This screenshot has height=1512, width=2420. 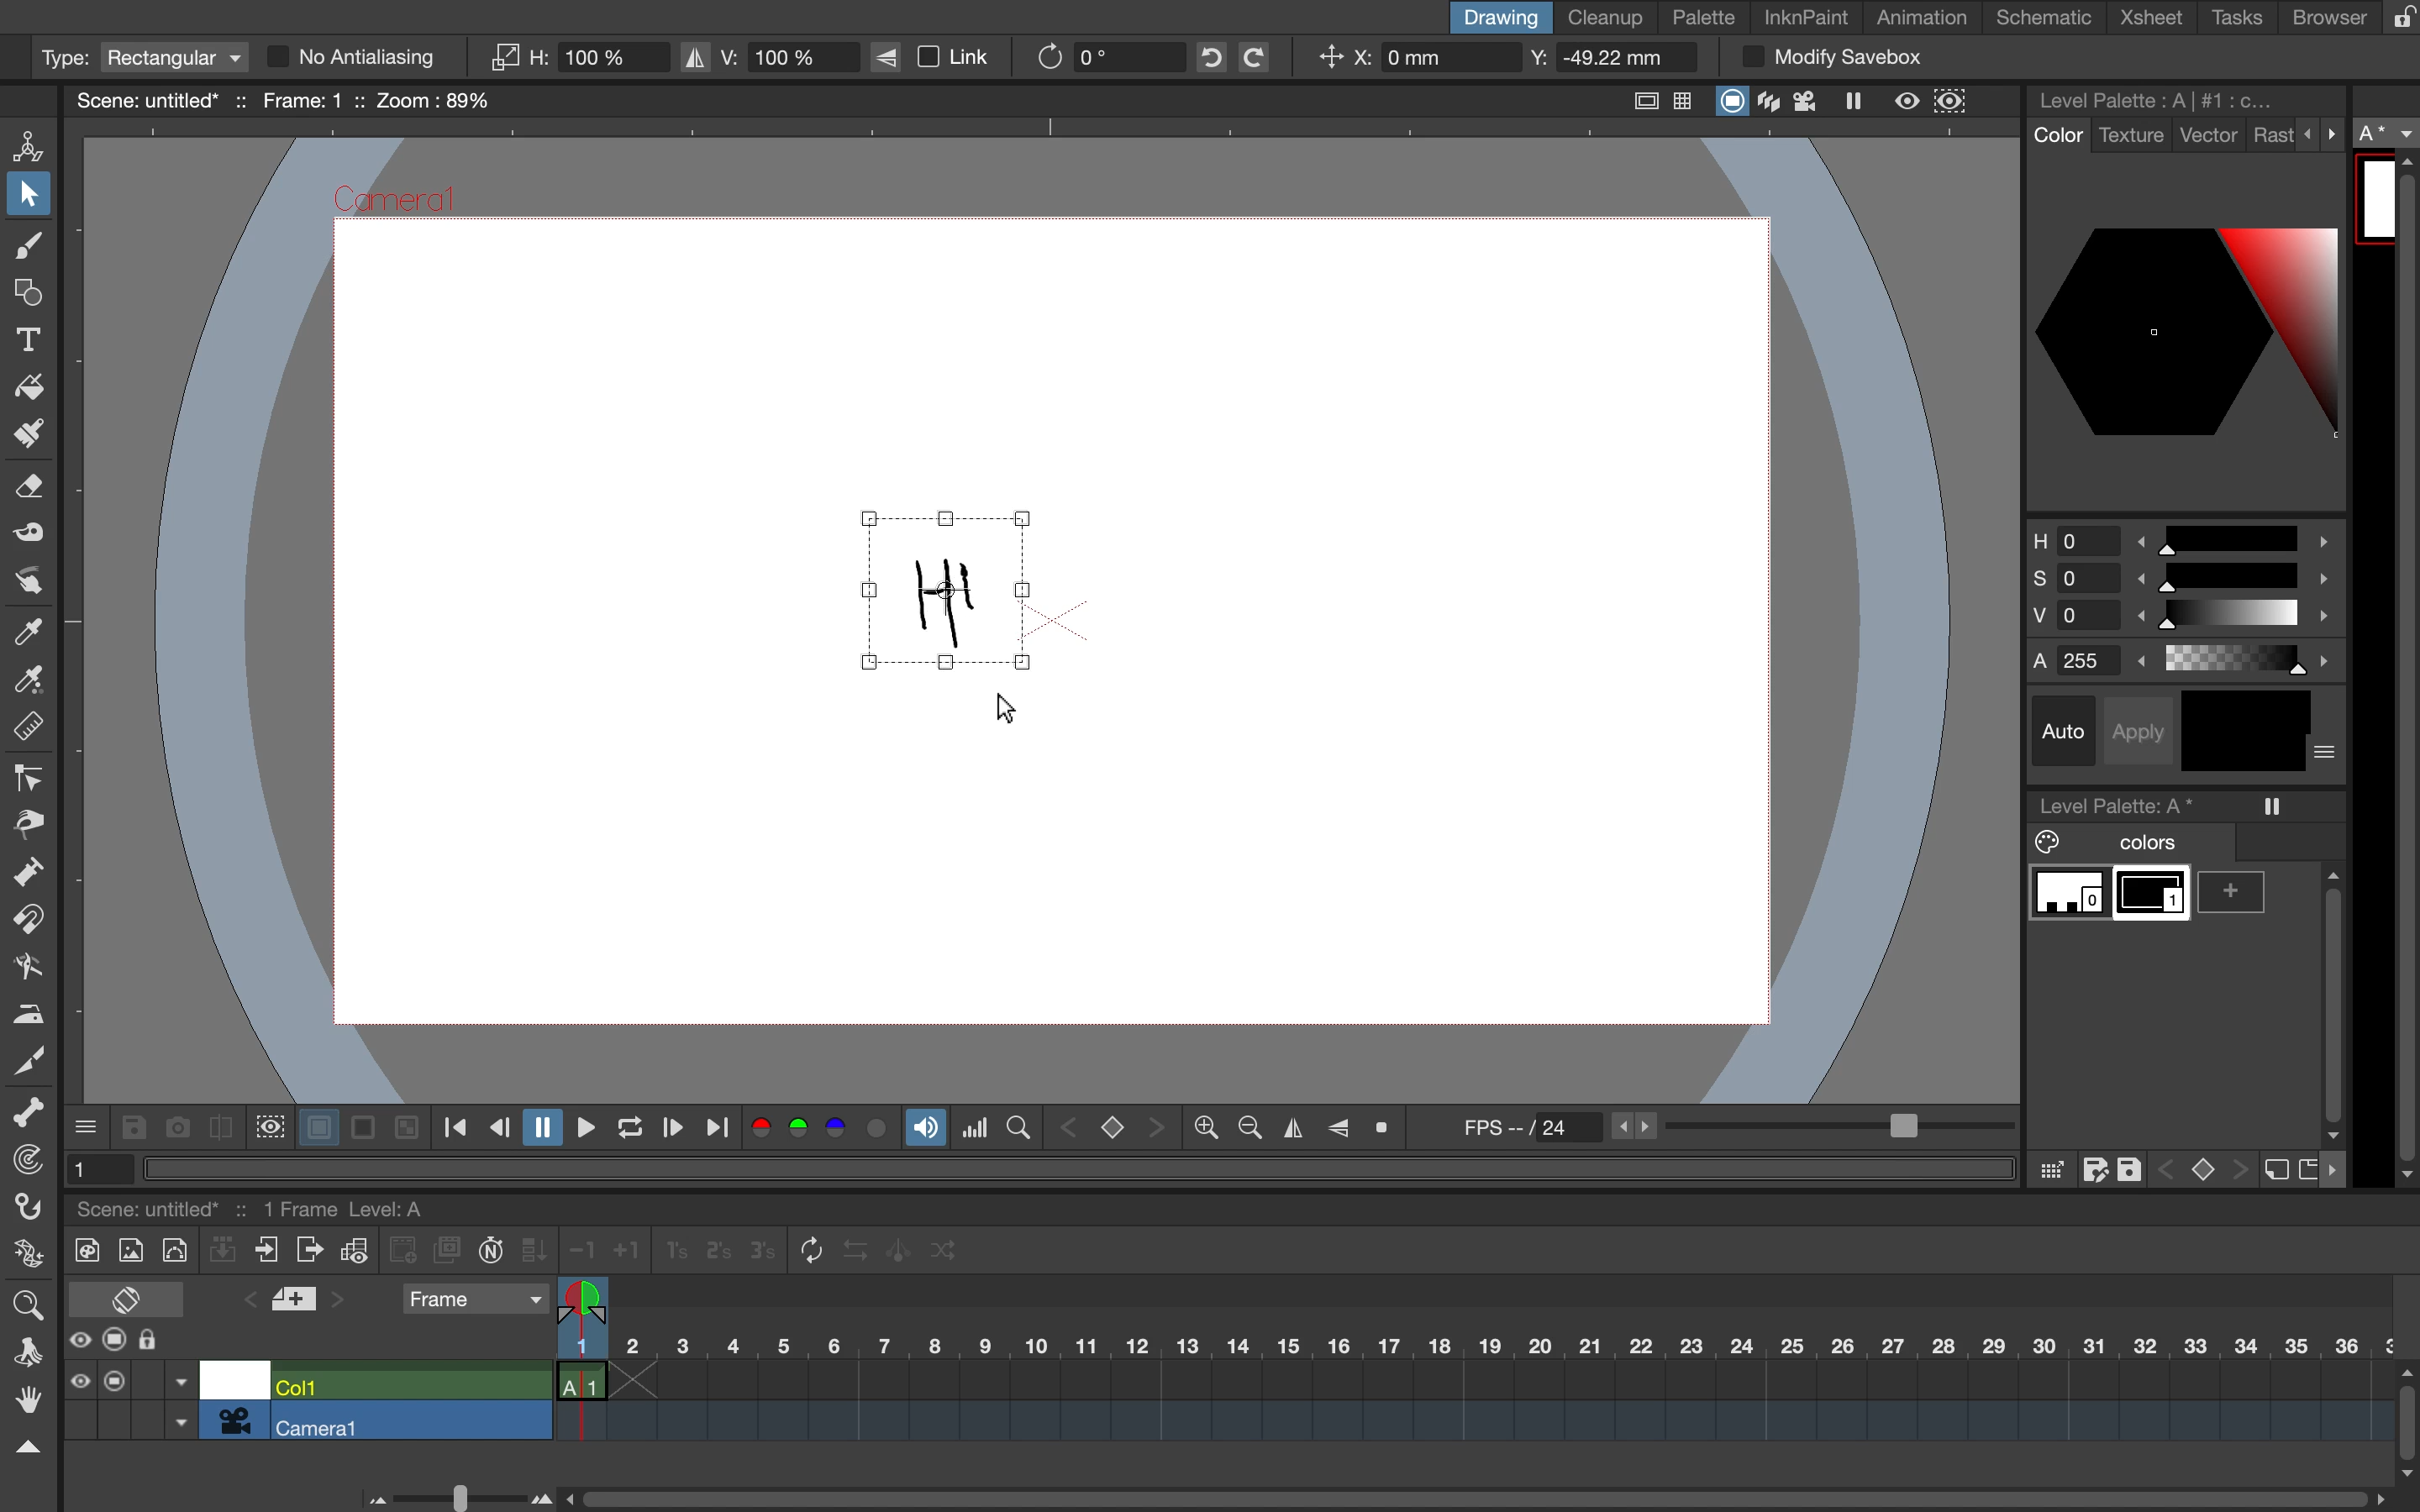 What do you see at coordinates (578, 57) in the screenshot?
I see `horizontal scaling` at bounding box center [578, 57].